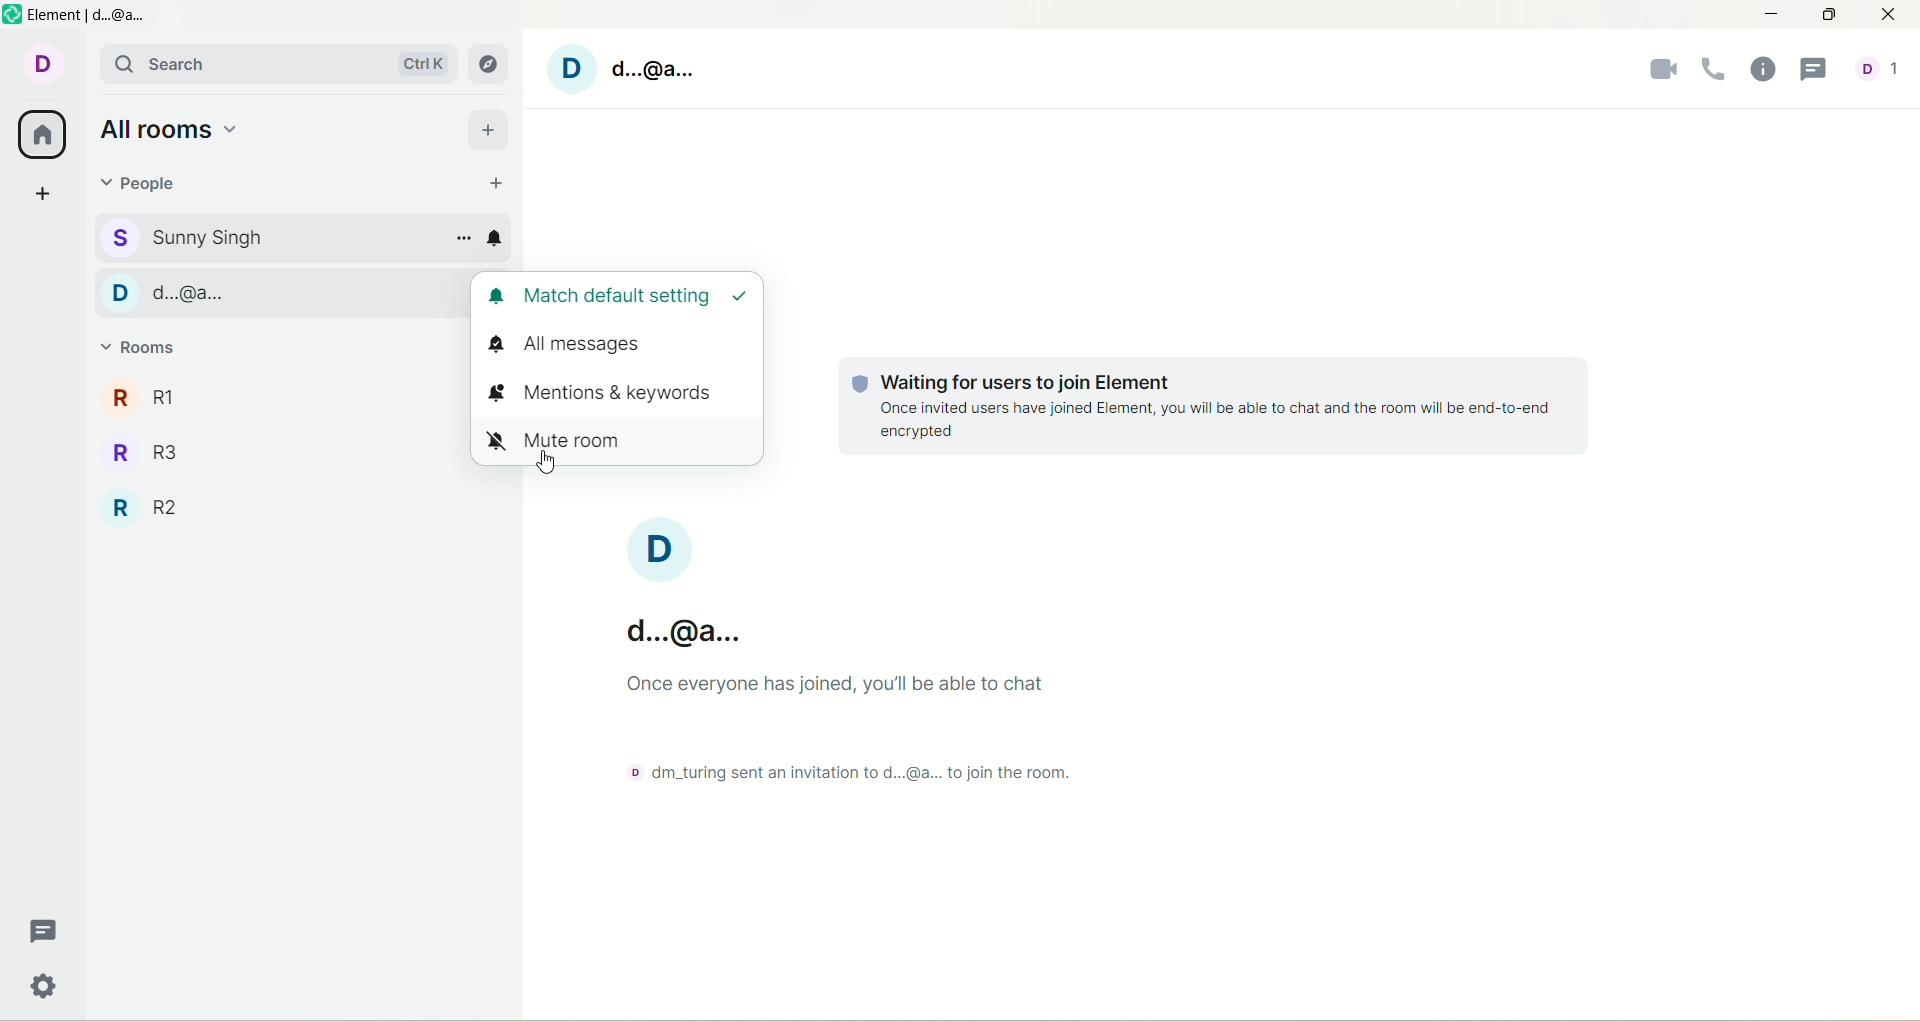 The width and height of the screenshot is (1920, 1022). What do you see at coordinates (1760, 72) in the screenshot?
I see `room info` at bounding box center [1760, 72].